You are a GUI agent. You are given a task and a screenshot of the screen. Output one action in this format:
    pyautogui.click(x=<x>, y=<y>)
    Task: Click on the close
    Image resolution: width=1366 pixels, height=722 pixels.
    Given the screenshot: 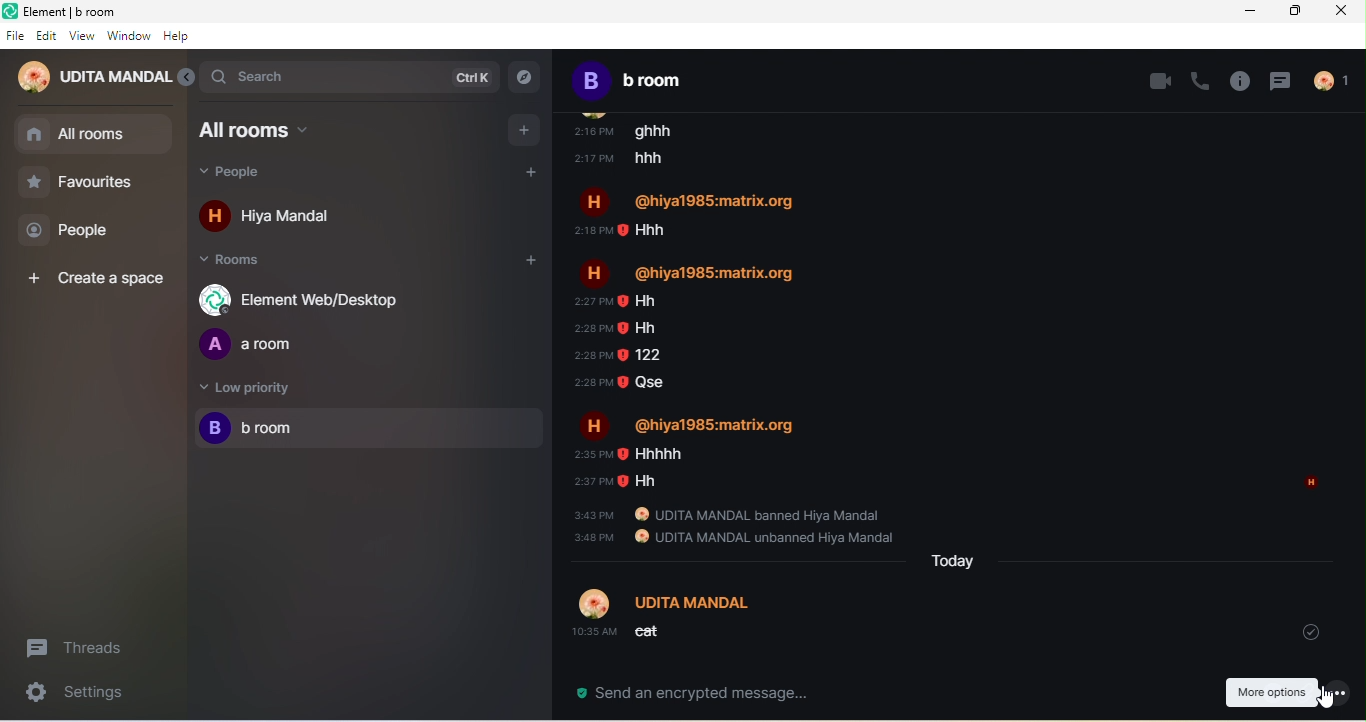 What is the action you would take?
    pyautogui.click(x=1347, y=15)
    